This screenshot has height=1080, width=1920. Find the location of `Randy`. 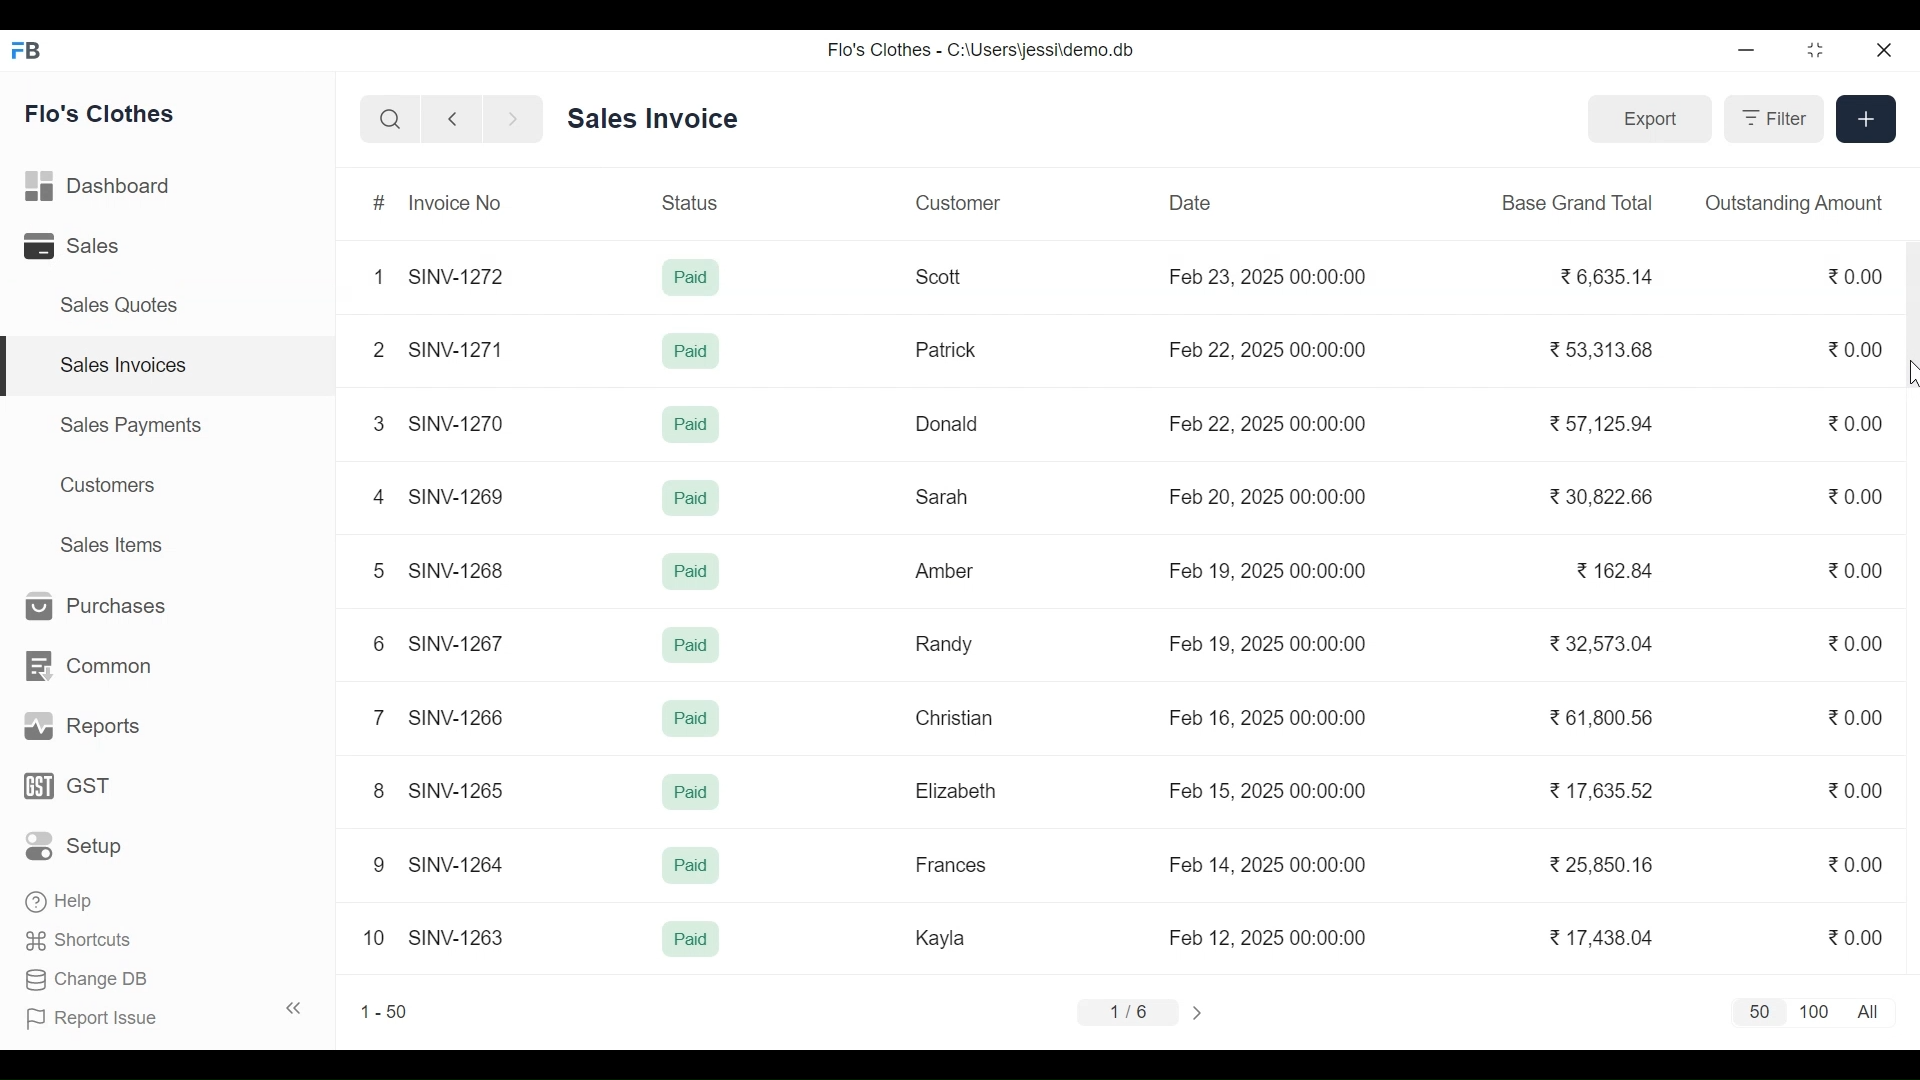

Randy is located at coordinates (944, 643).